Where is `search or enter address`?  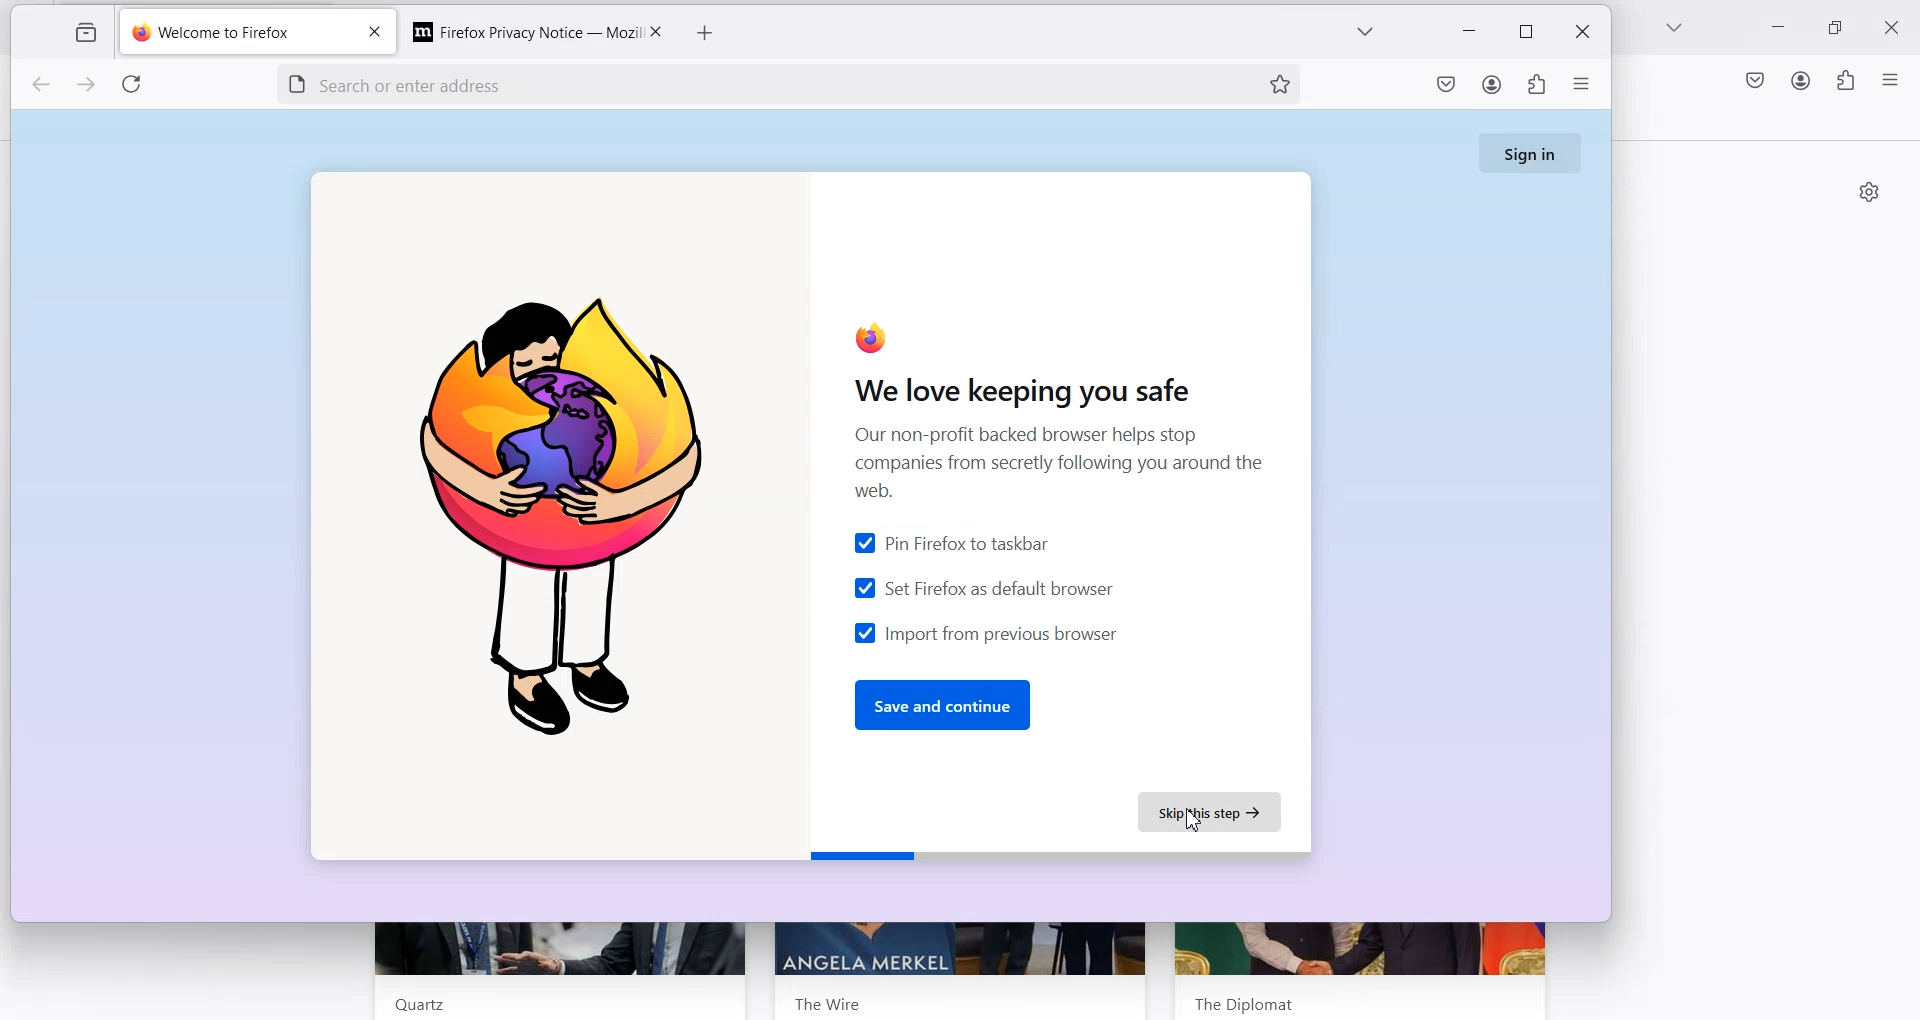
search or enter address is located at coordinates (737, 82).